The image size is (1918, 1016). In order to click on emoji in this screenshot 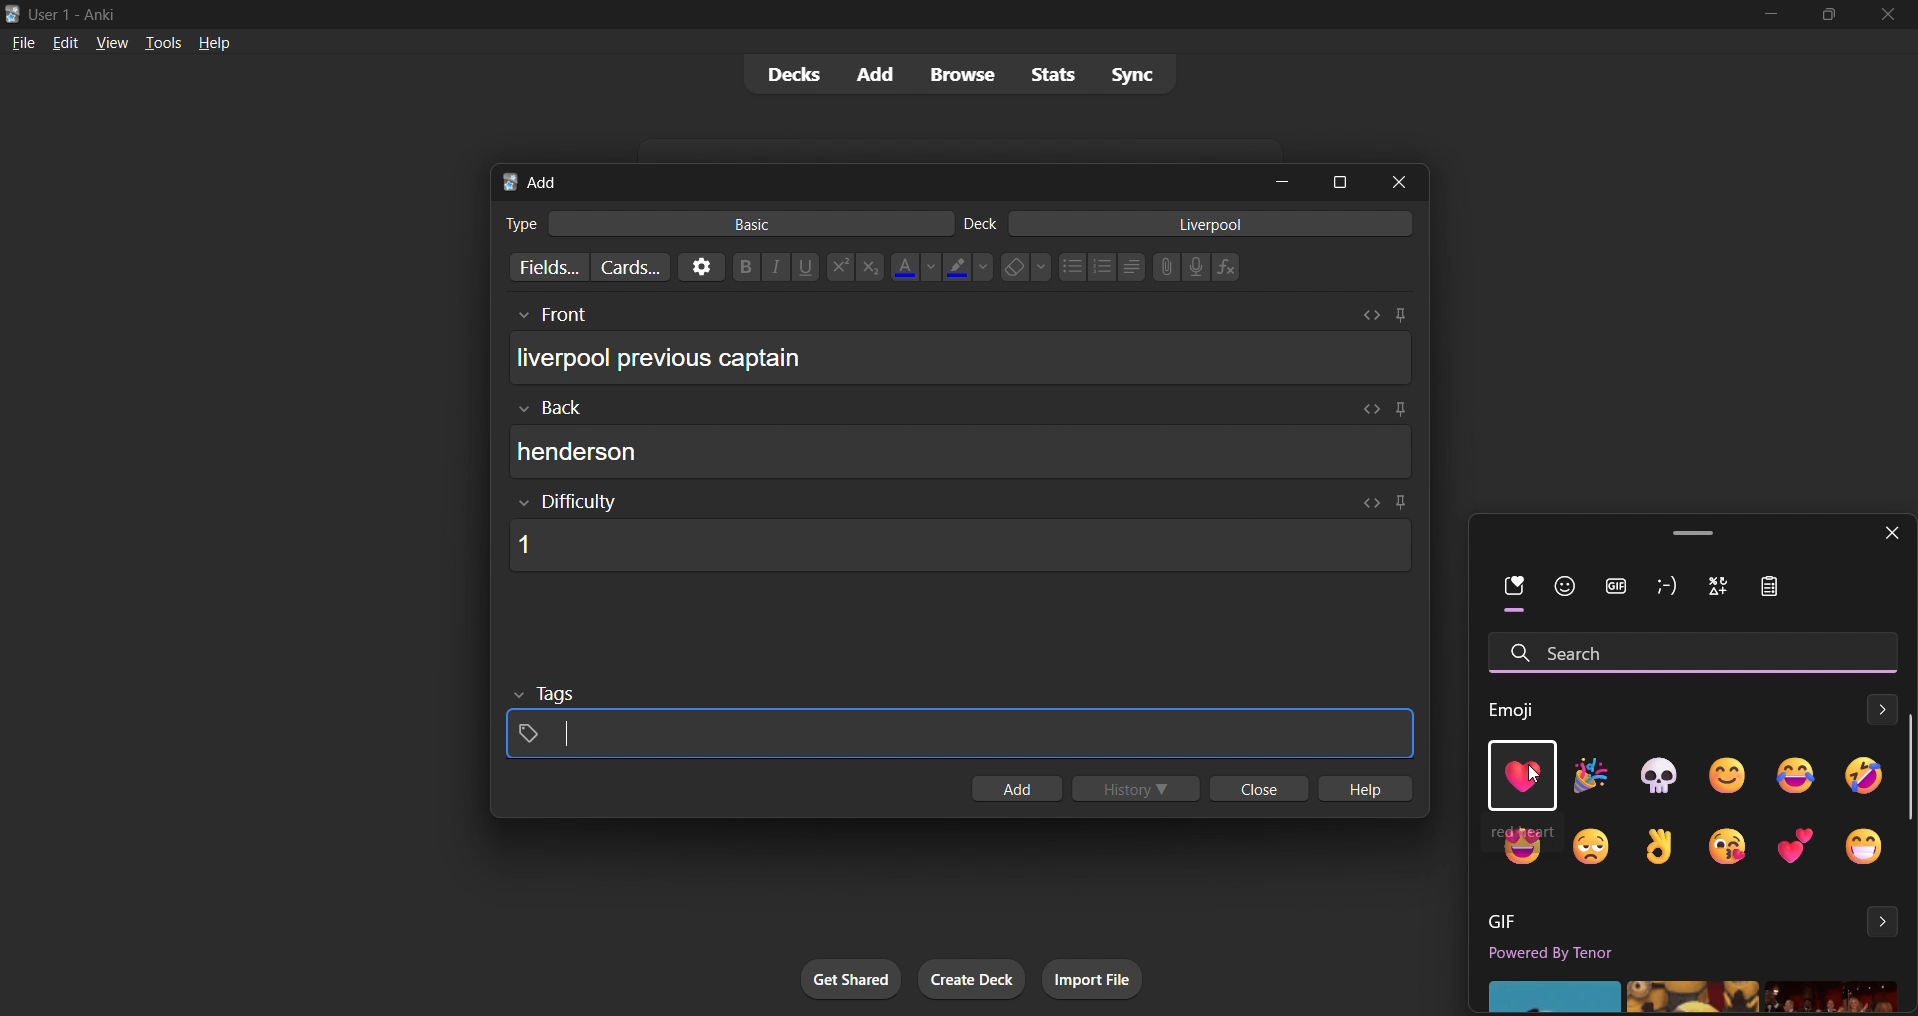, I will do `click(1725, 775)`.